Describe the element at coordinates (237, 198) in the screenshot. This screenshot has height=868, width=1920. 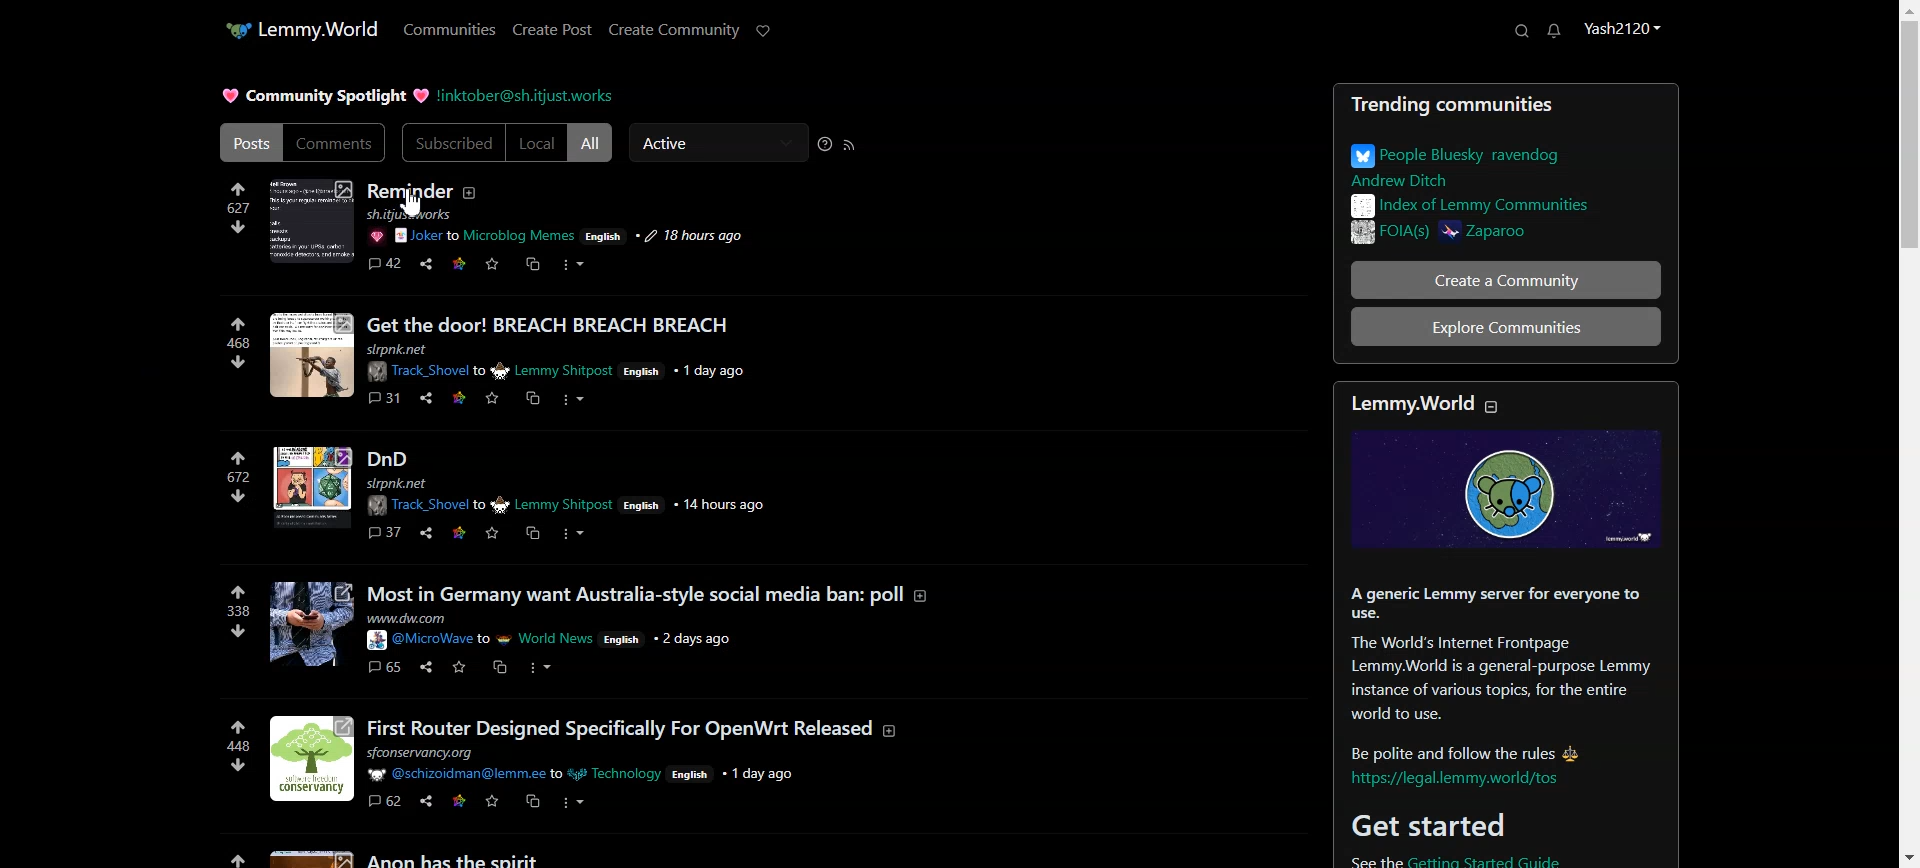
I see `Upvote` at that location.